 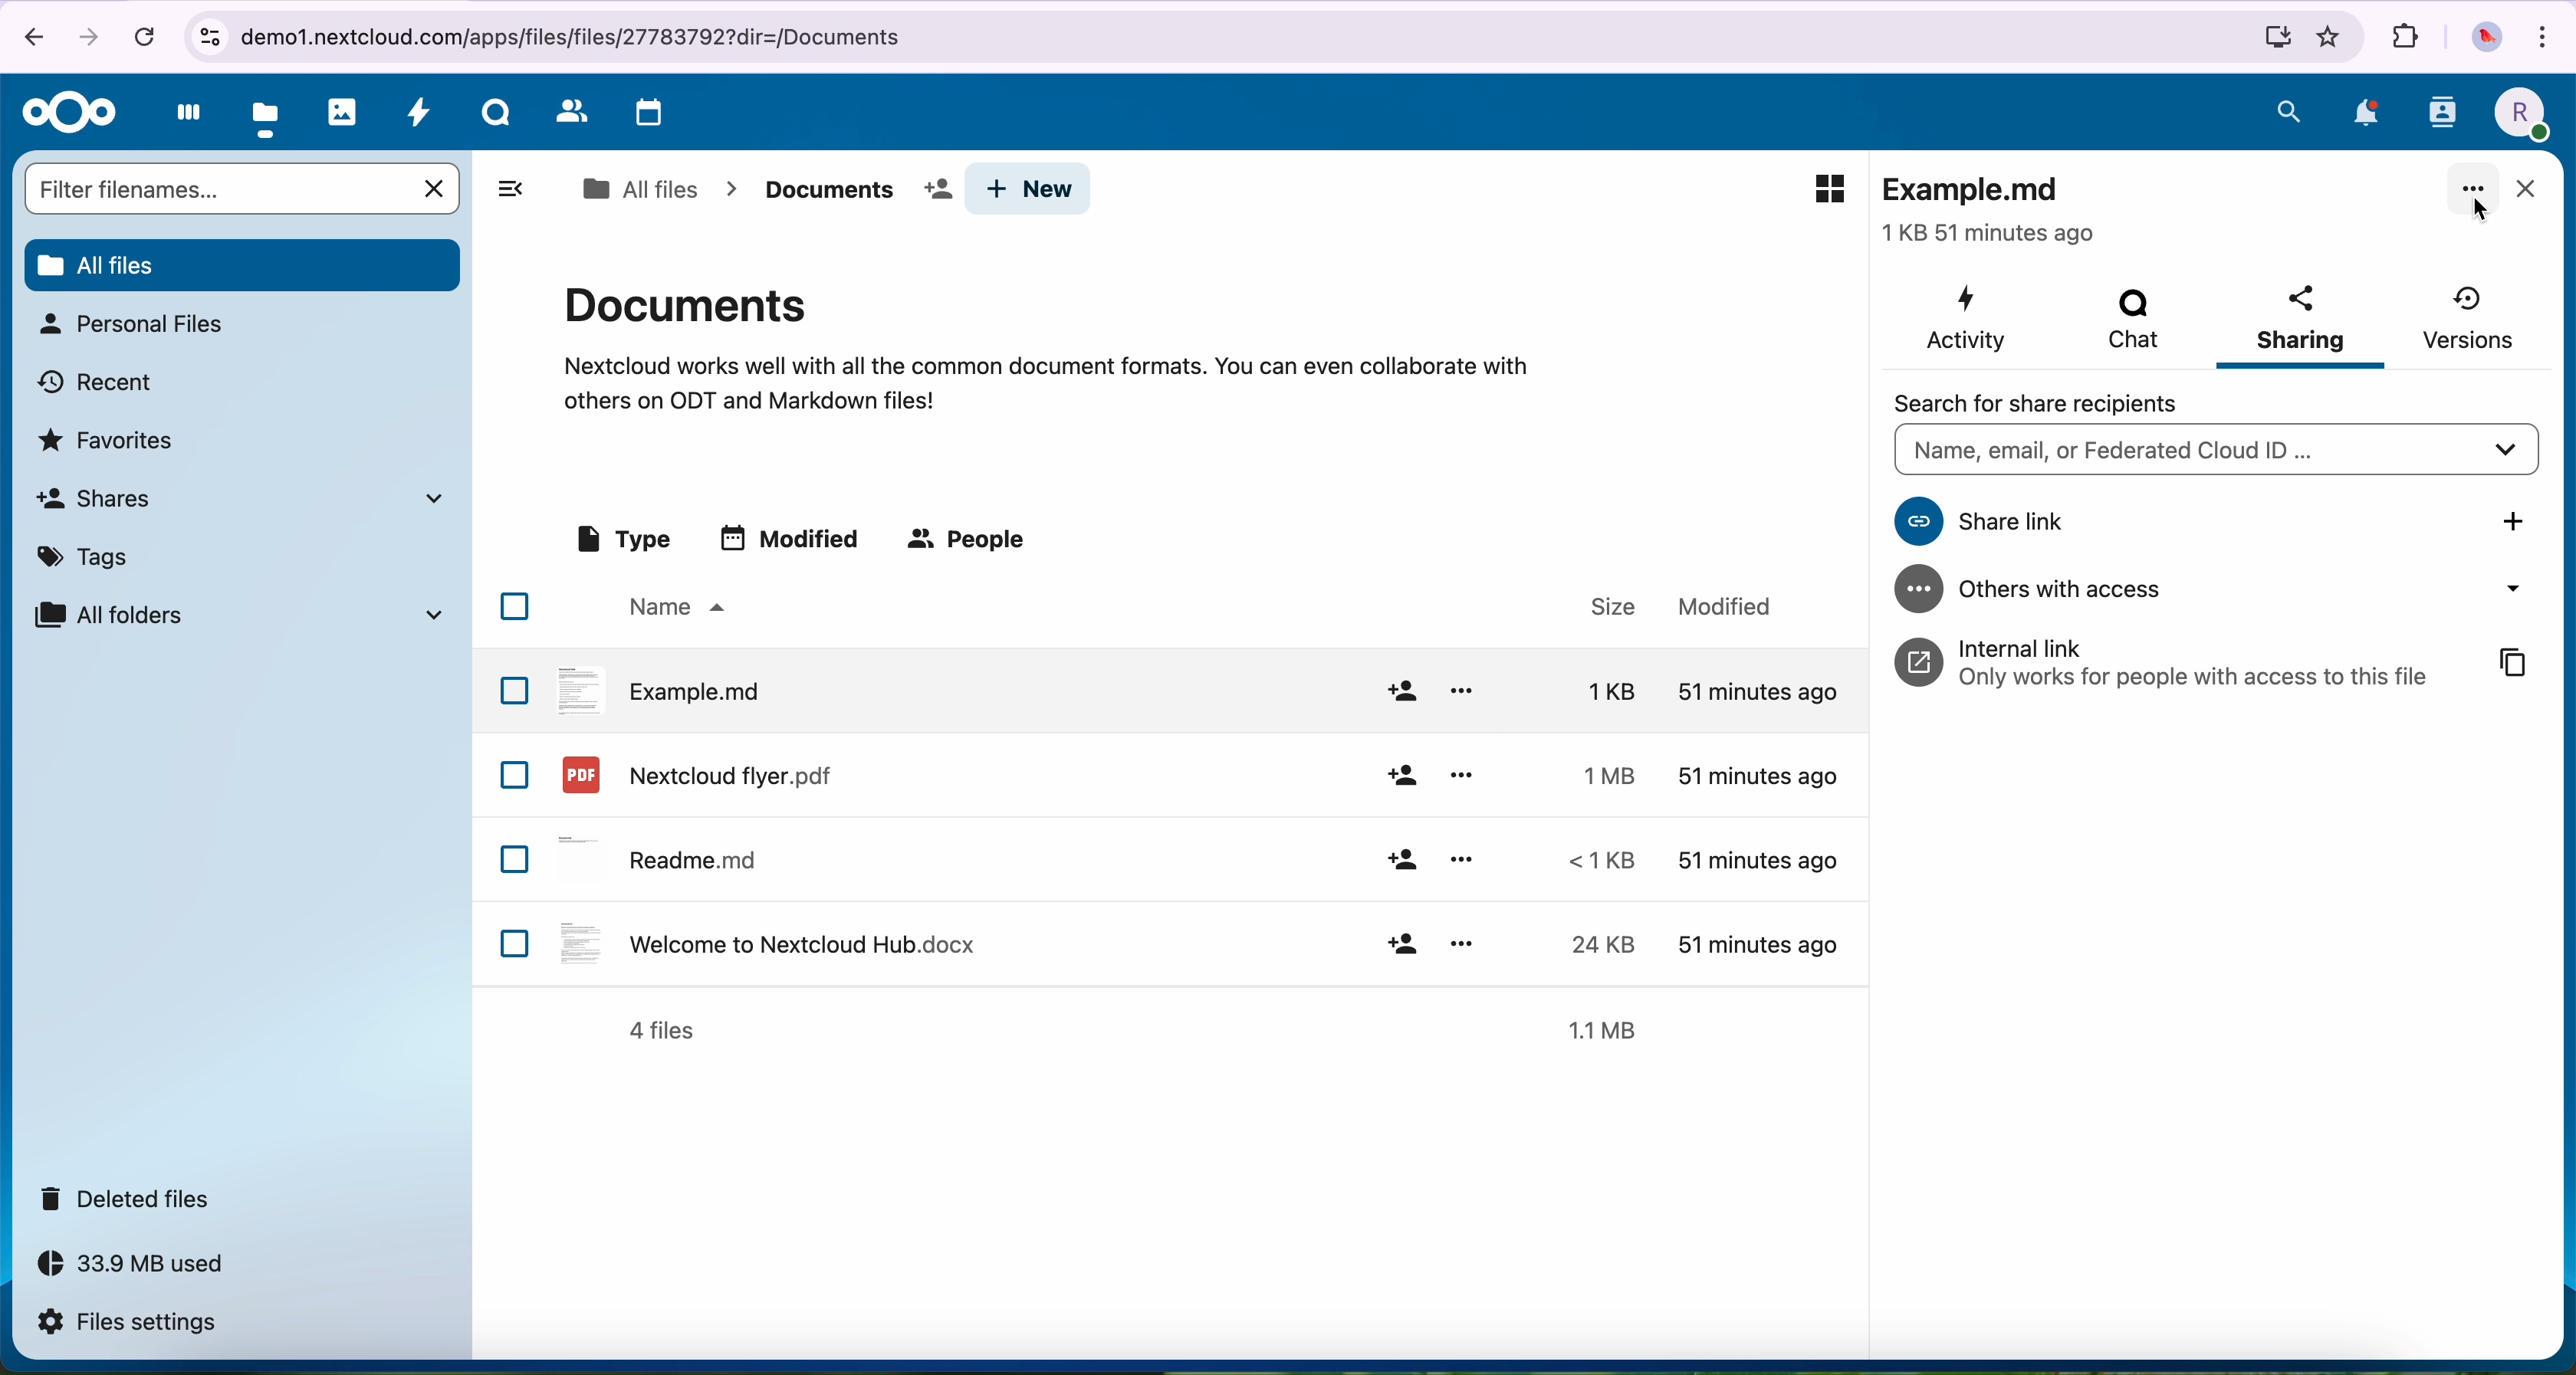 What do you see at coordinates (1995, 209) in the screenshot?
I see `example.md file` at bounding box center [1995, 209].